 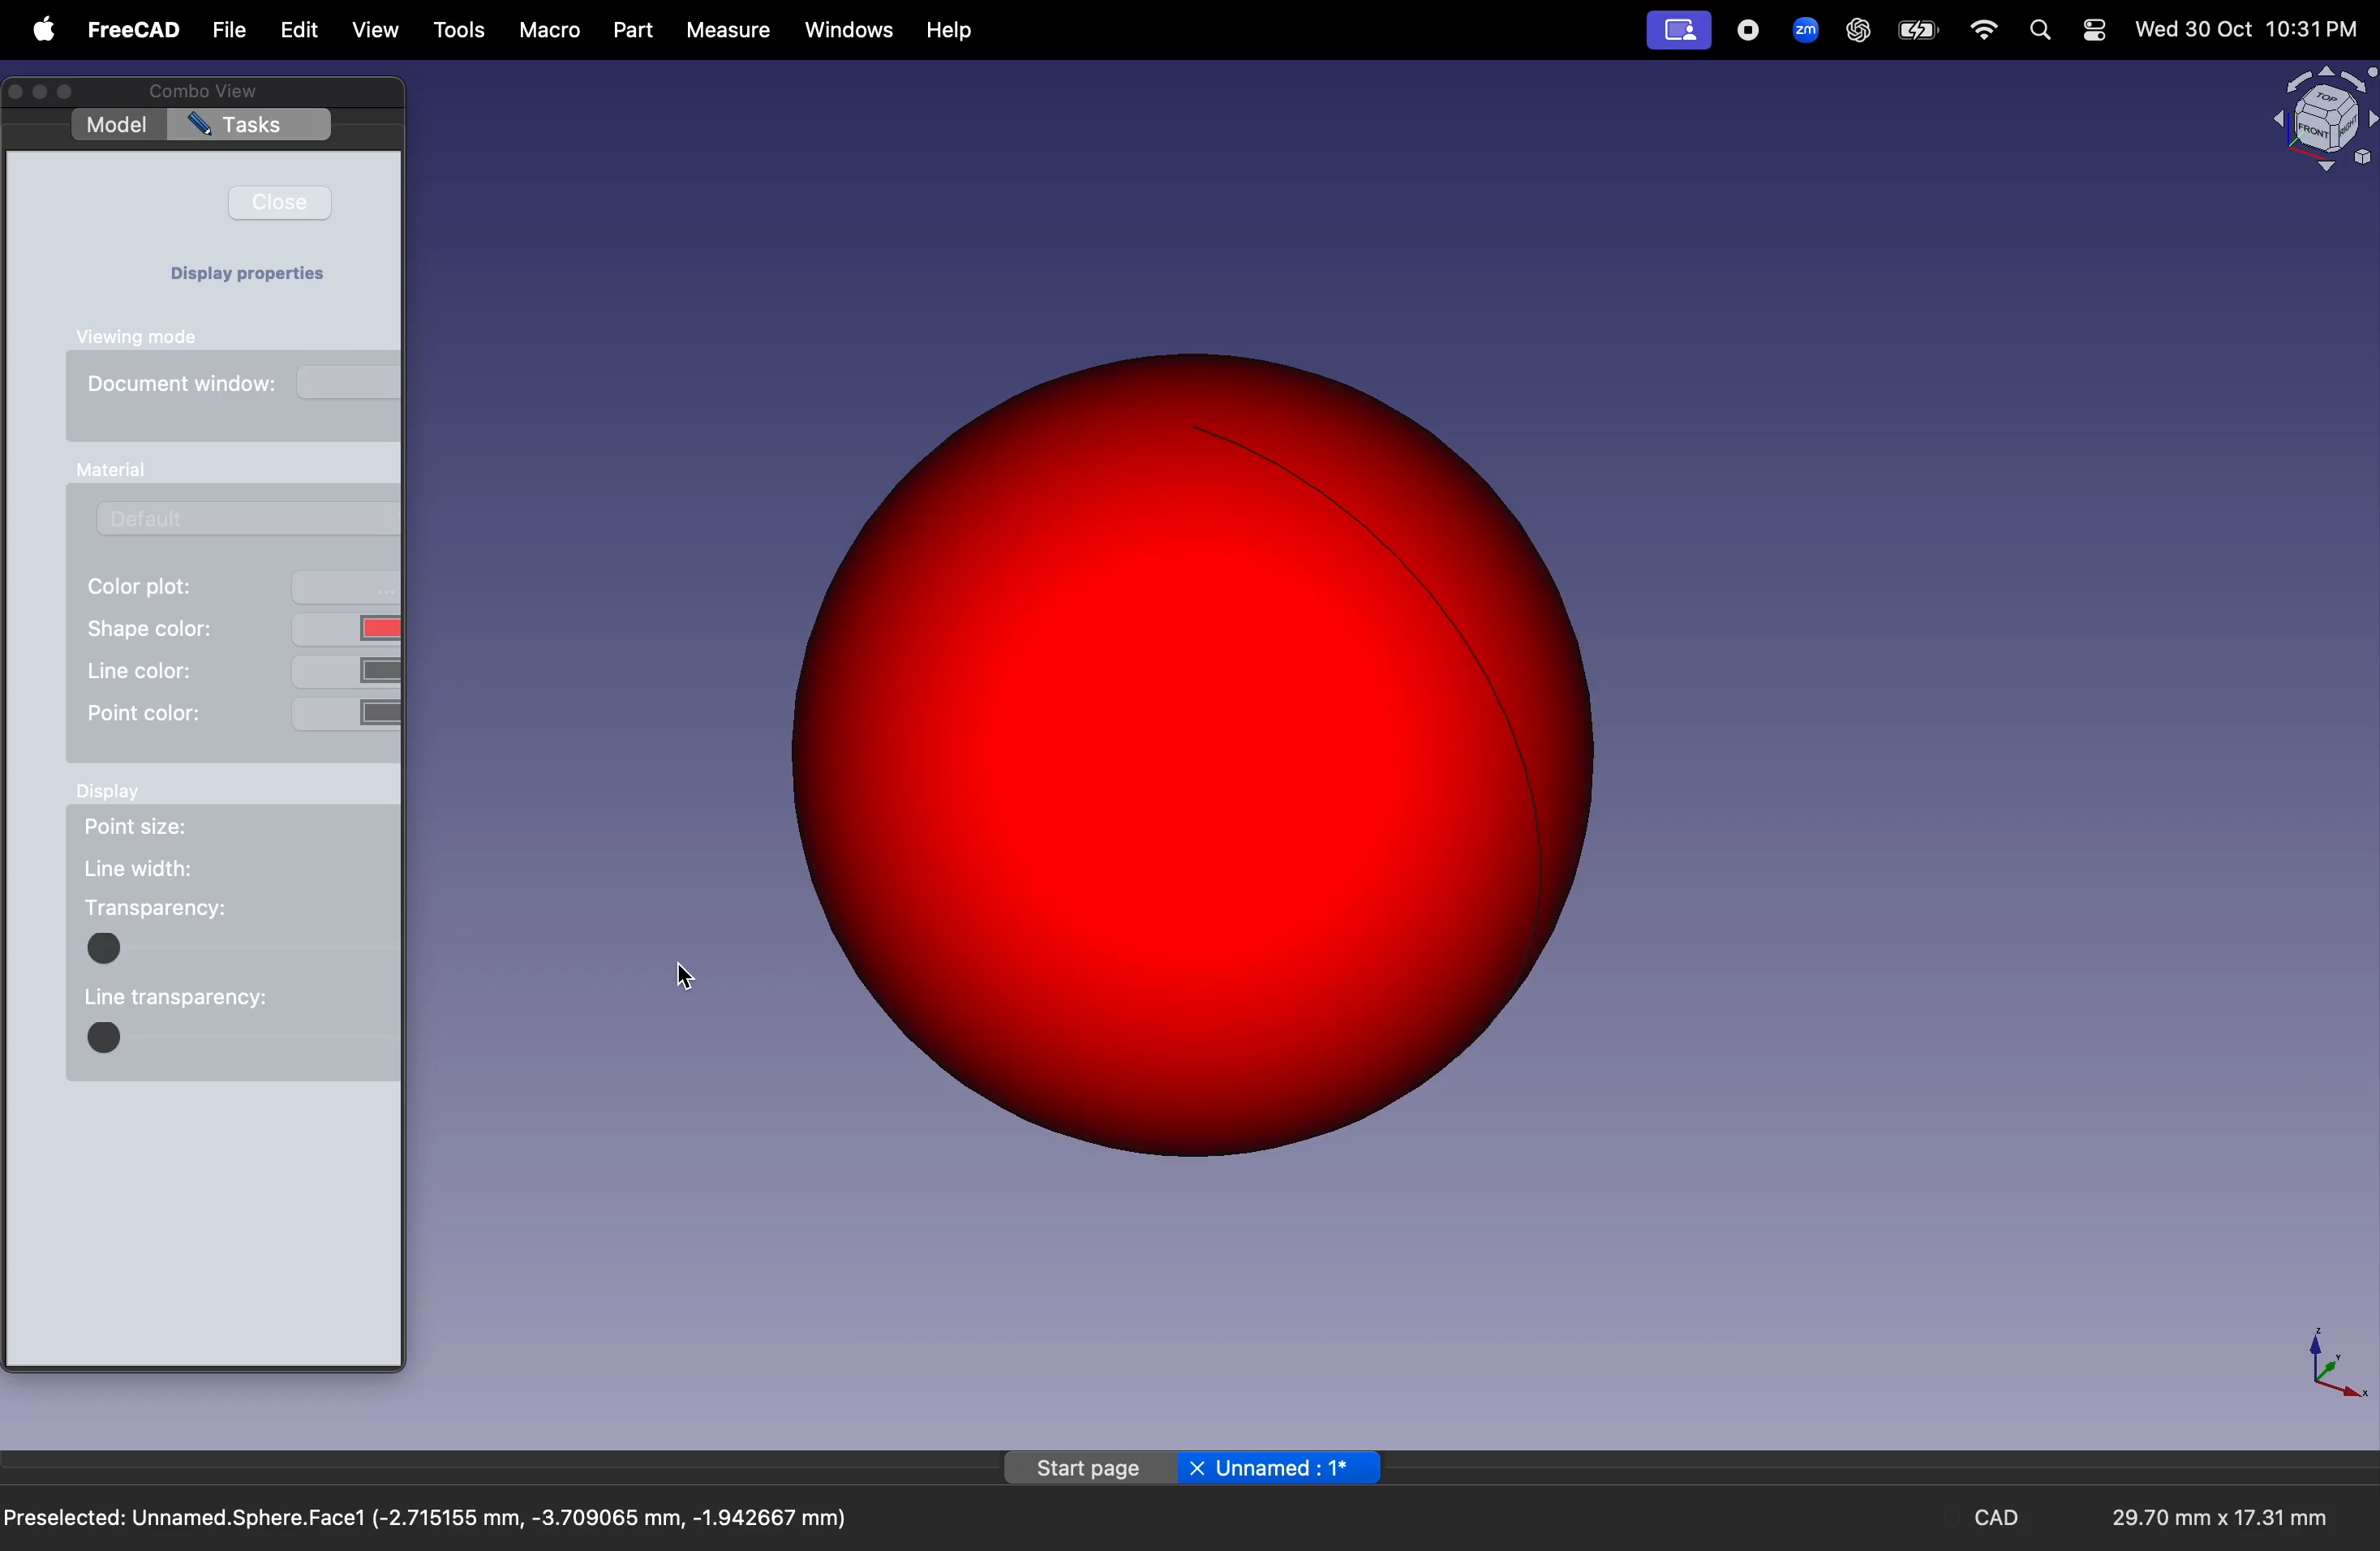 What do you see at coordinates (2038, 30) in the screenshot?
I see `search` at bounding box center [2038, 30].